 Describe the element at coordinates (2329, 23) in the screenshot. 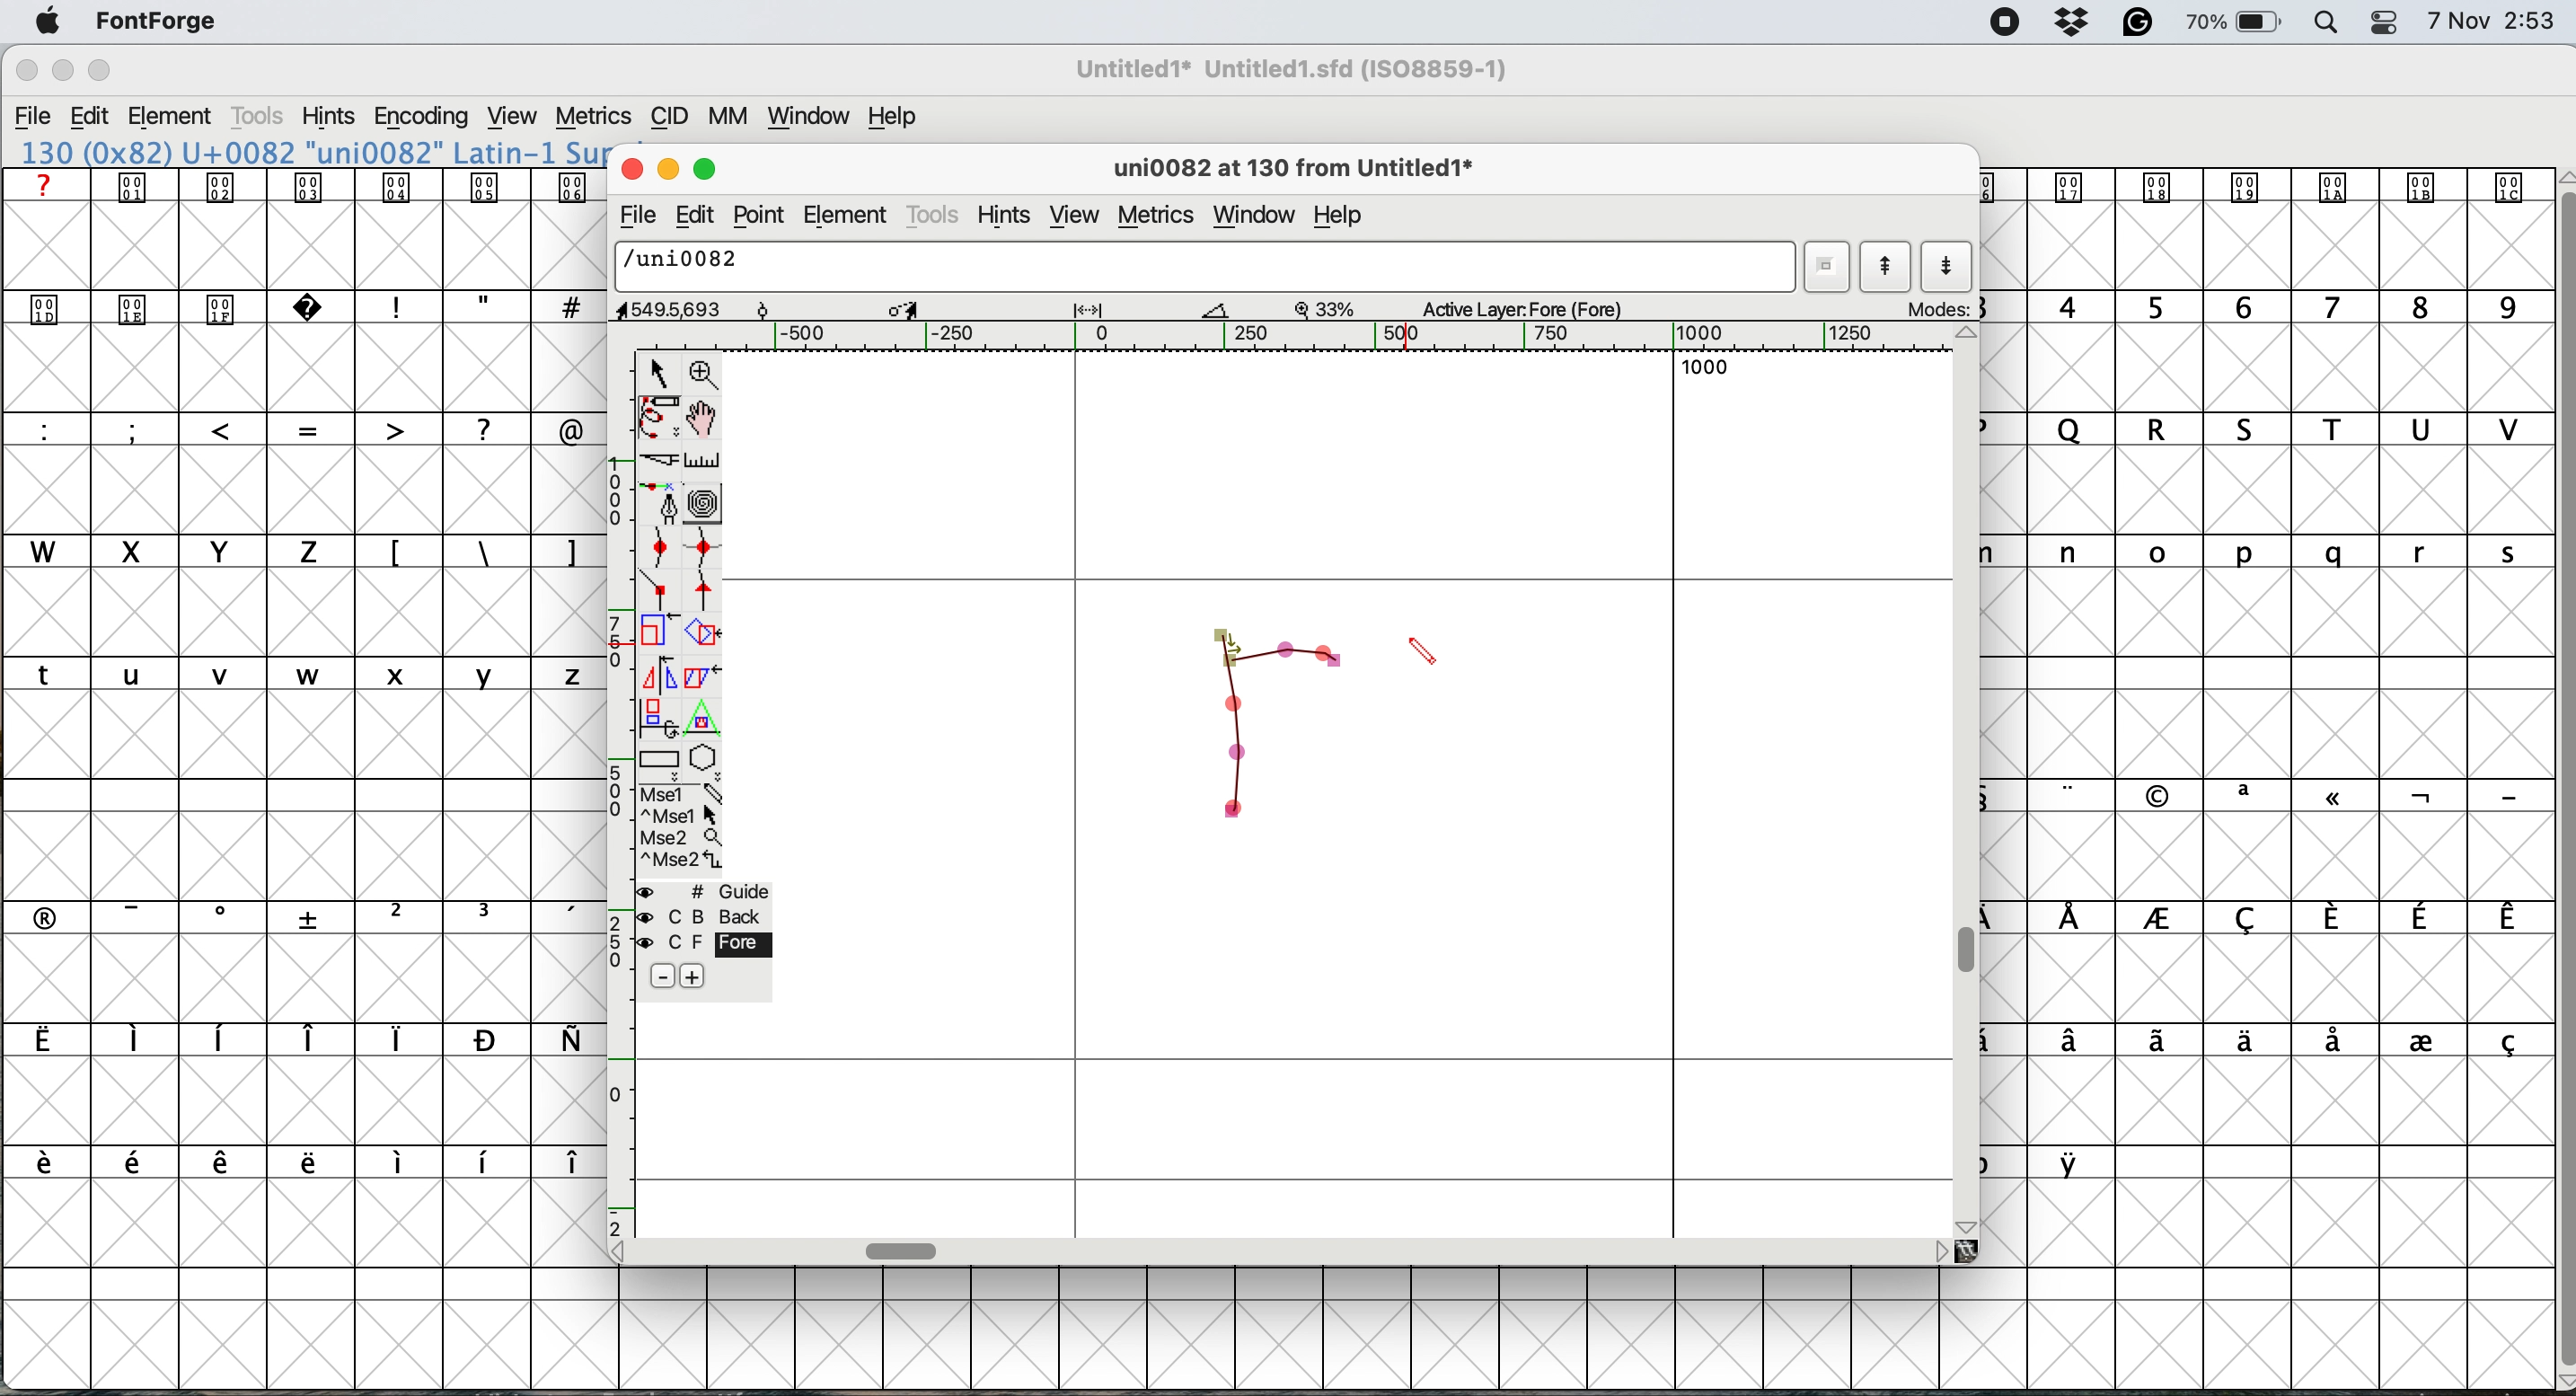

I see `spotlight search` at that location.